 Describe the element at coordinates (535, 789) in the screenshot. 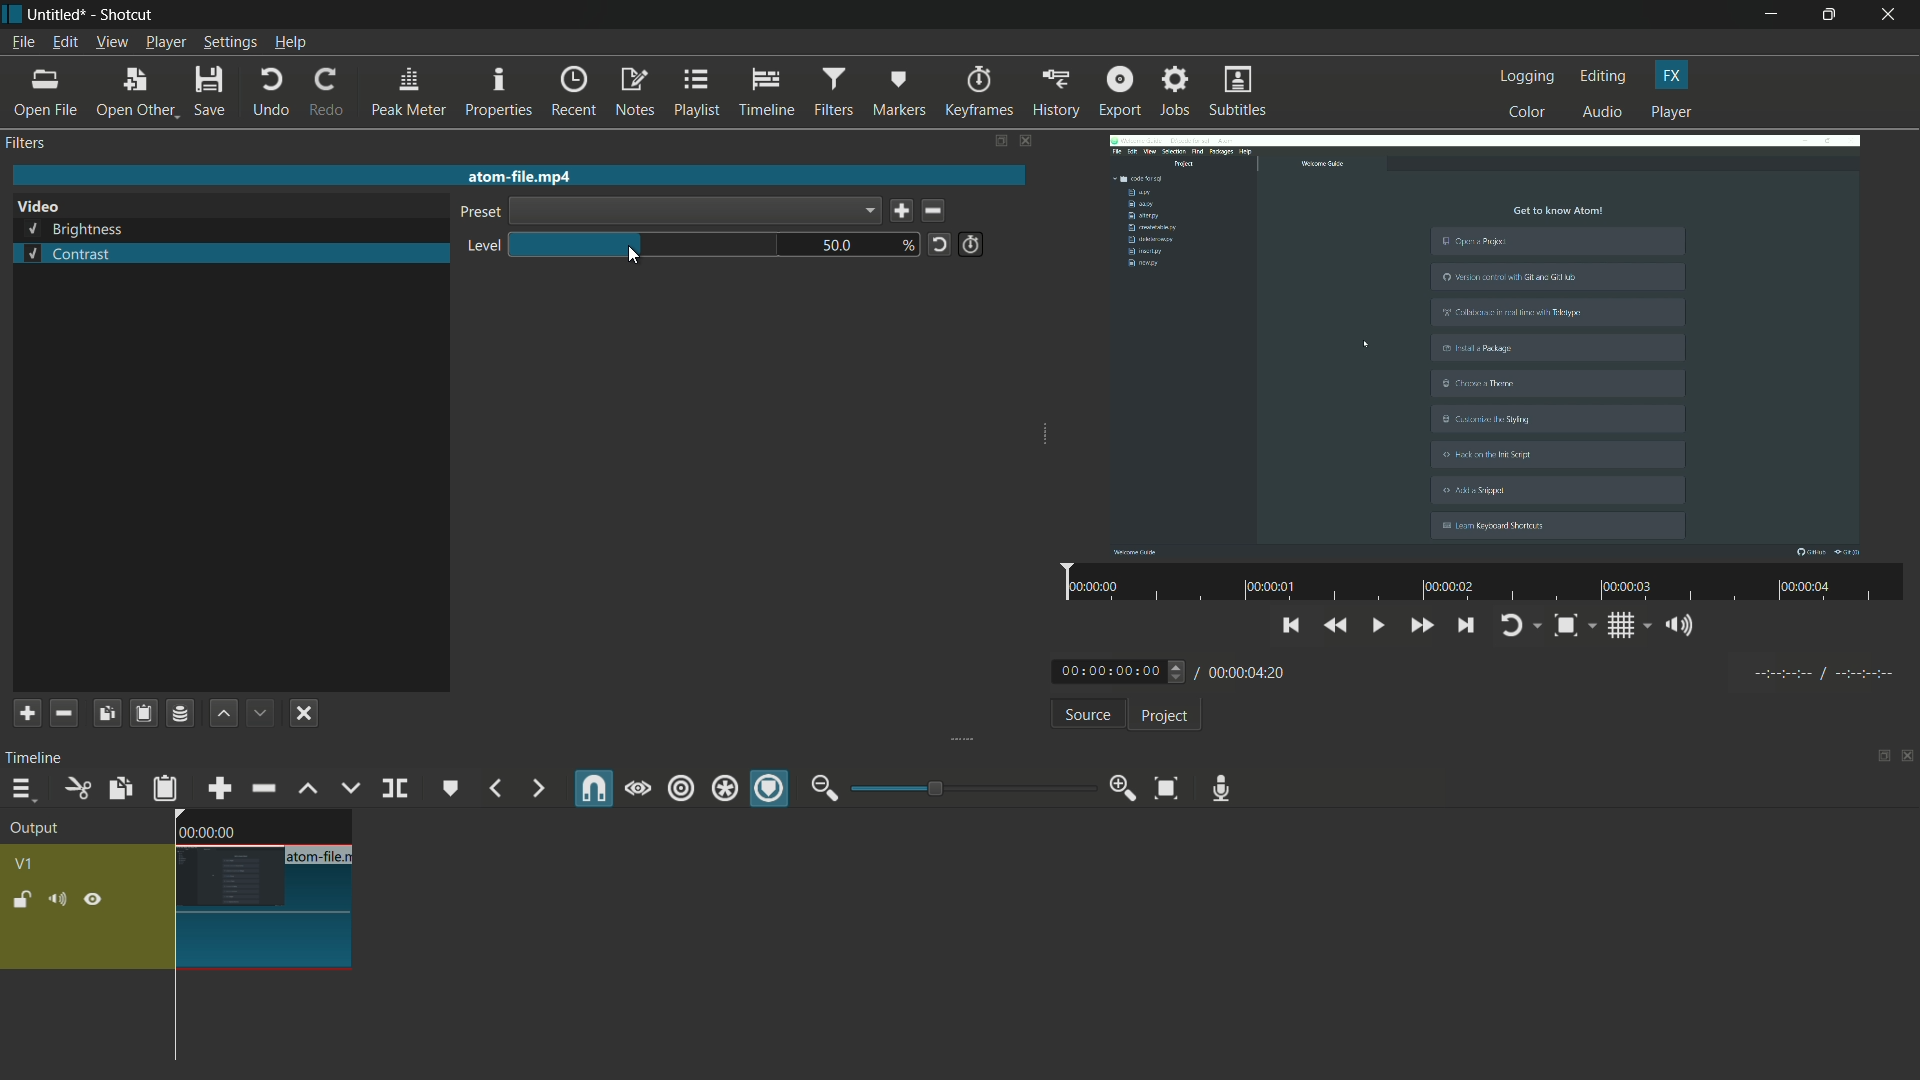

I see `next marker` at that location.